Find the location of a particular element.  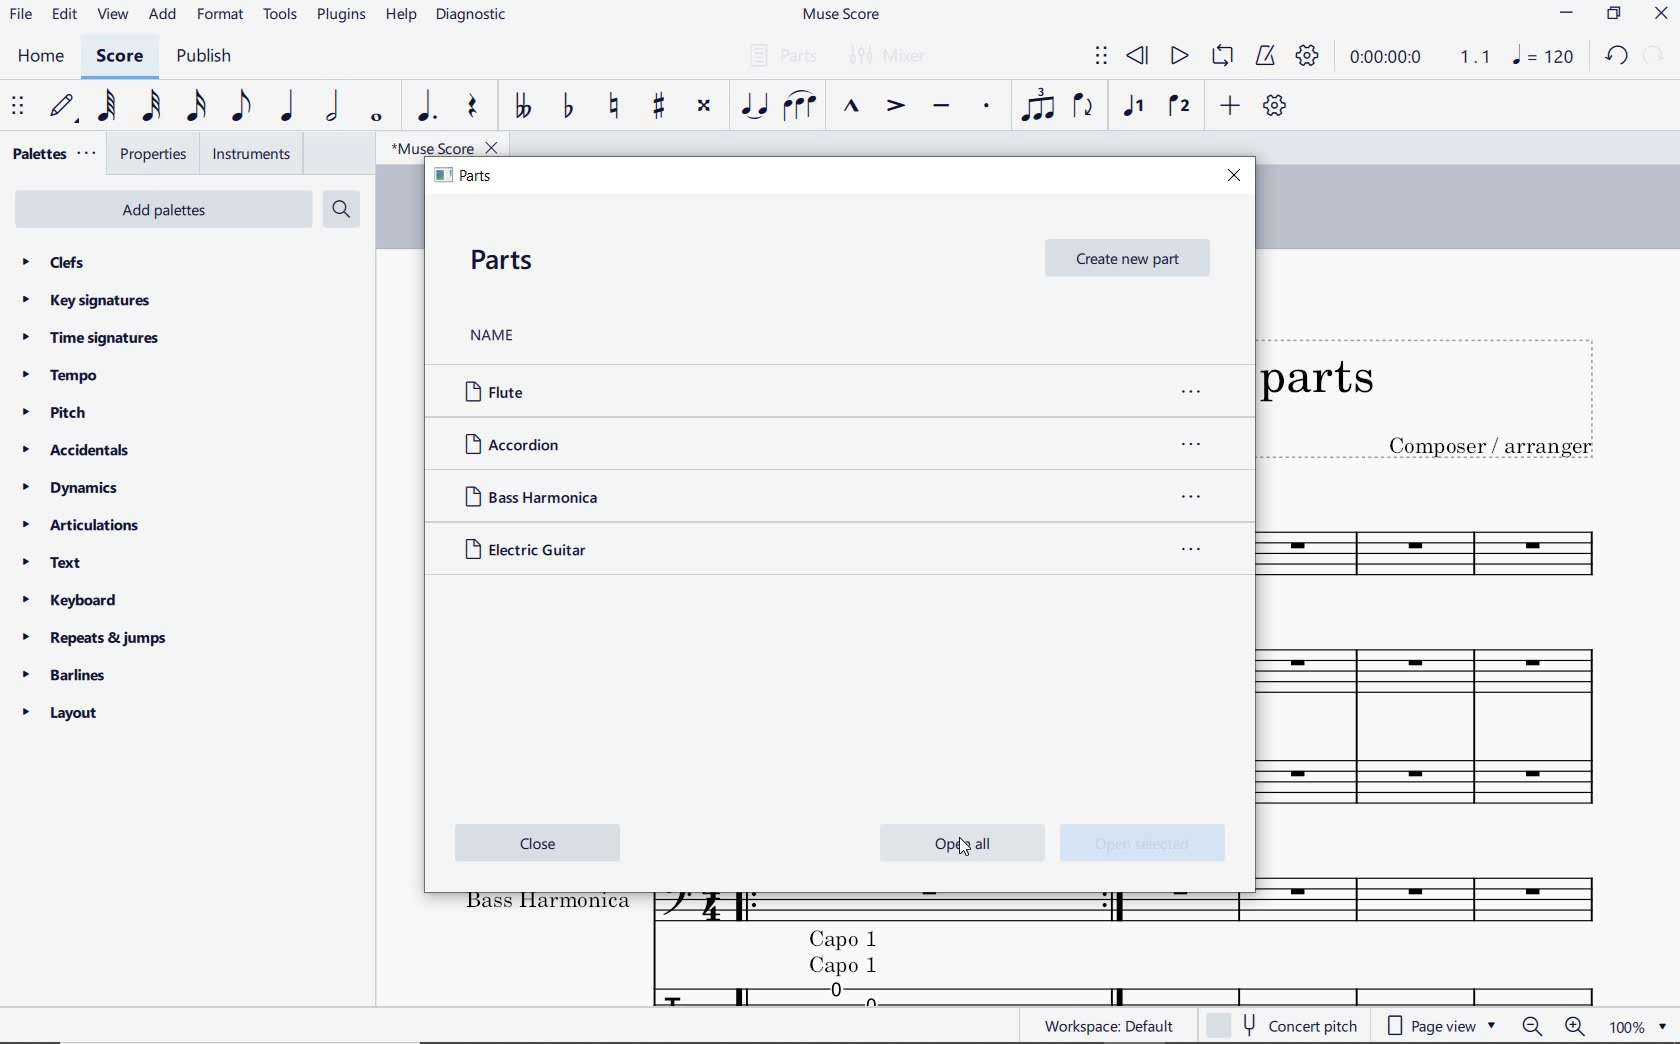

loop playback is located at coordinates (1222, 58).